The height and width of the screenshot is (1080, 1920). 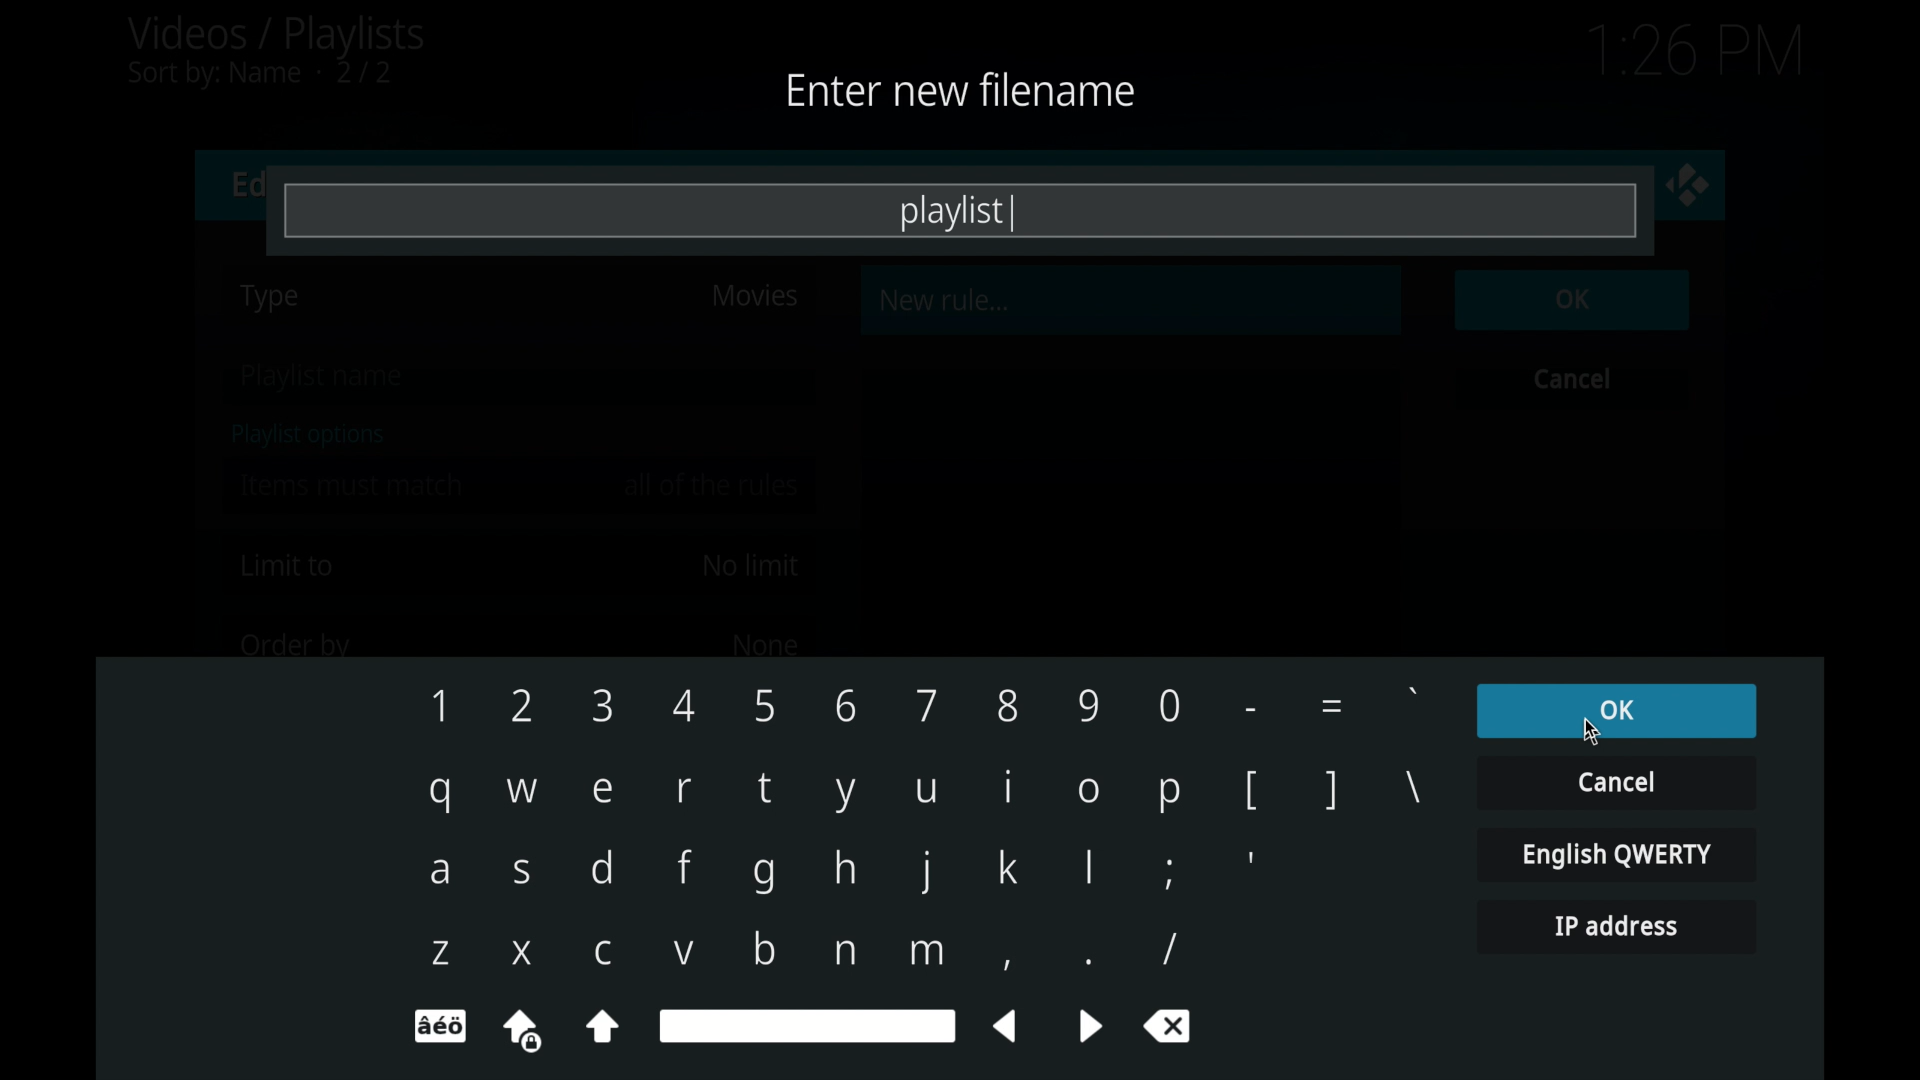 What do you see at coordinates (288, 566) in the screenshot?
I see `limit to` at bounding box center [288, 566].